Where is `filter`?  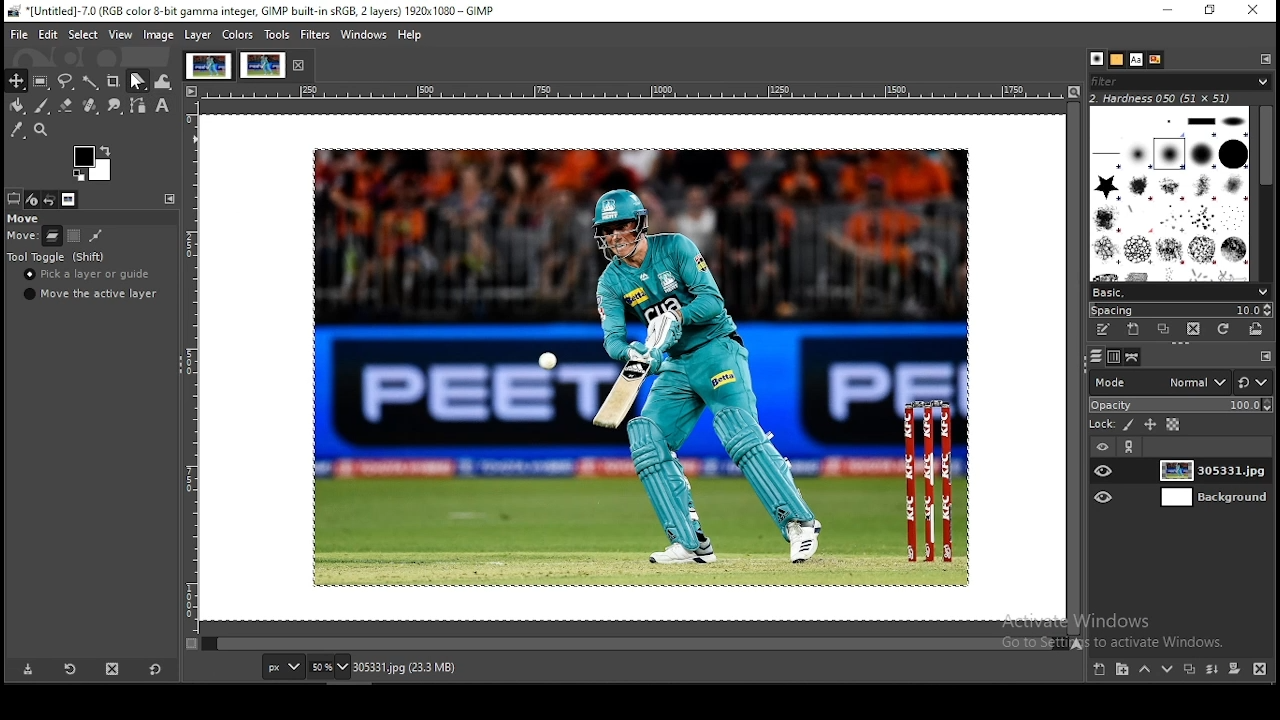 filter is located at coordinates (1181, 81).